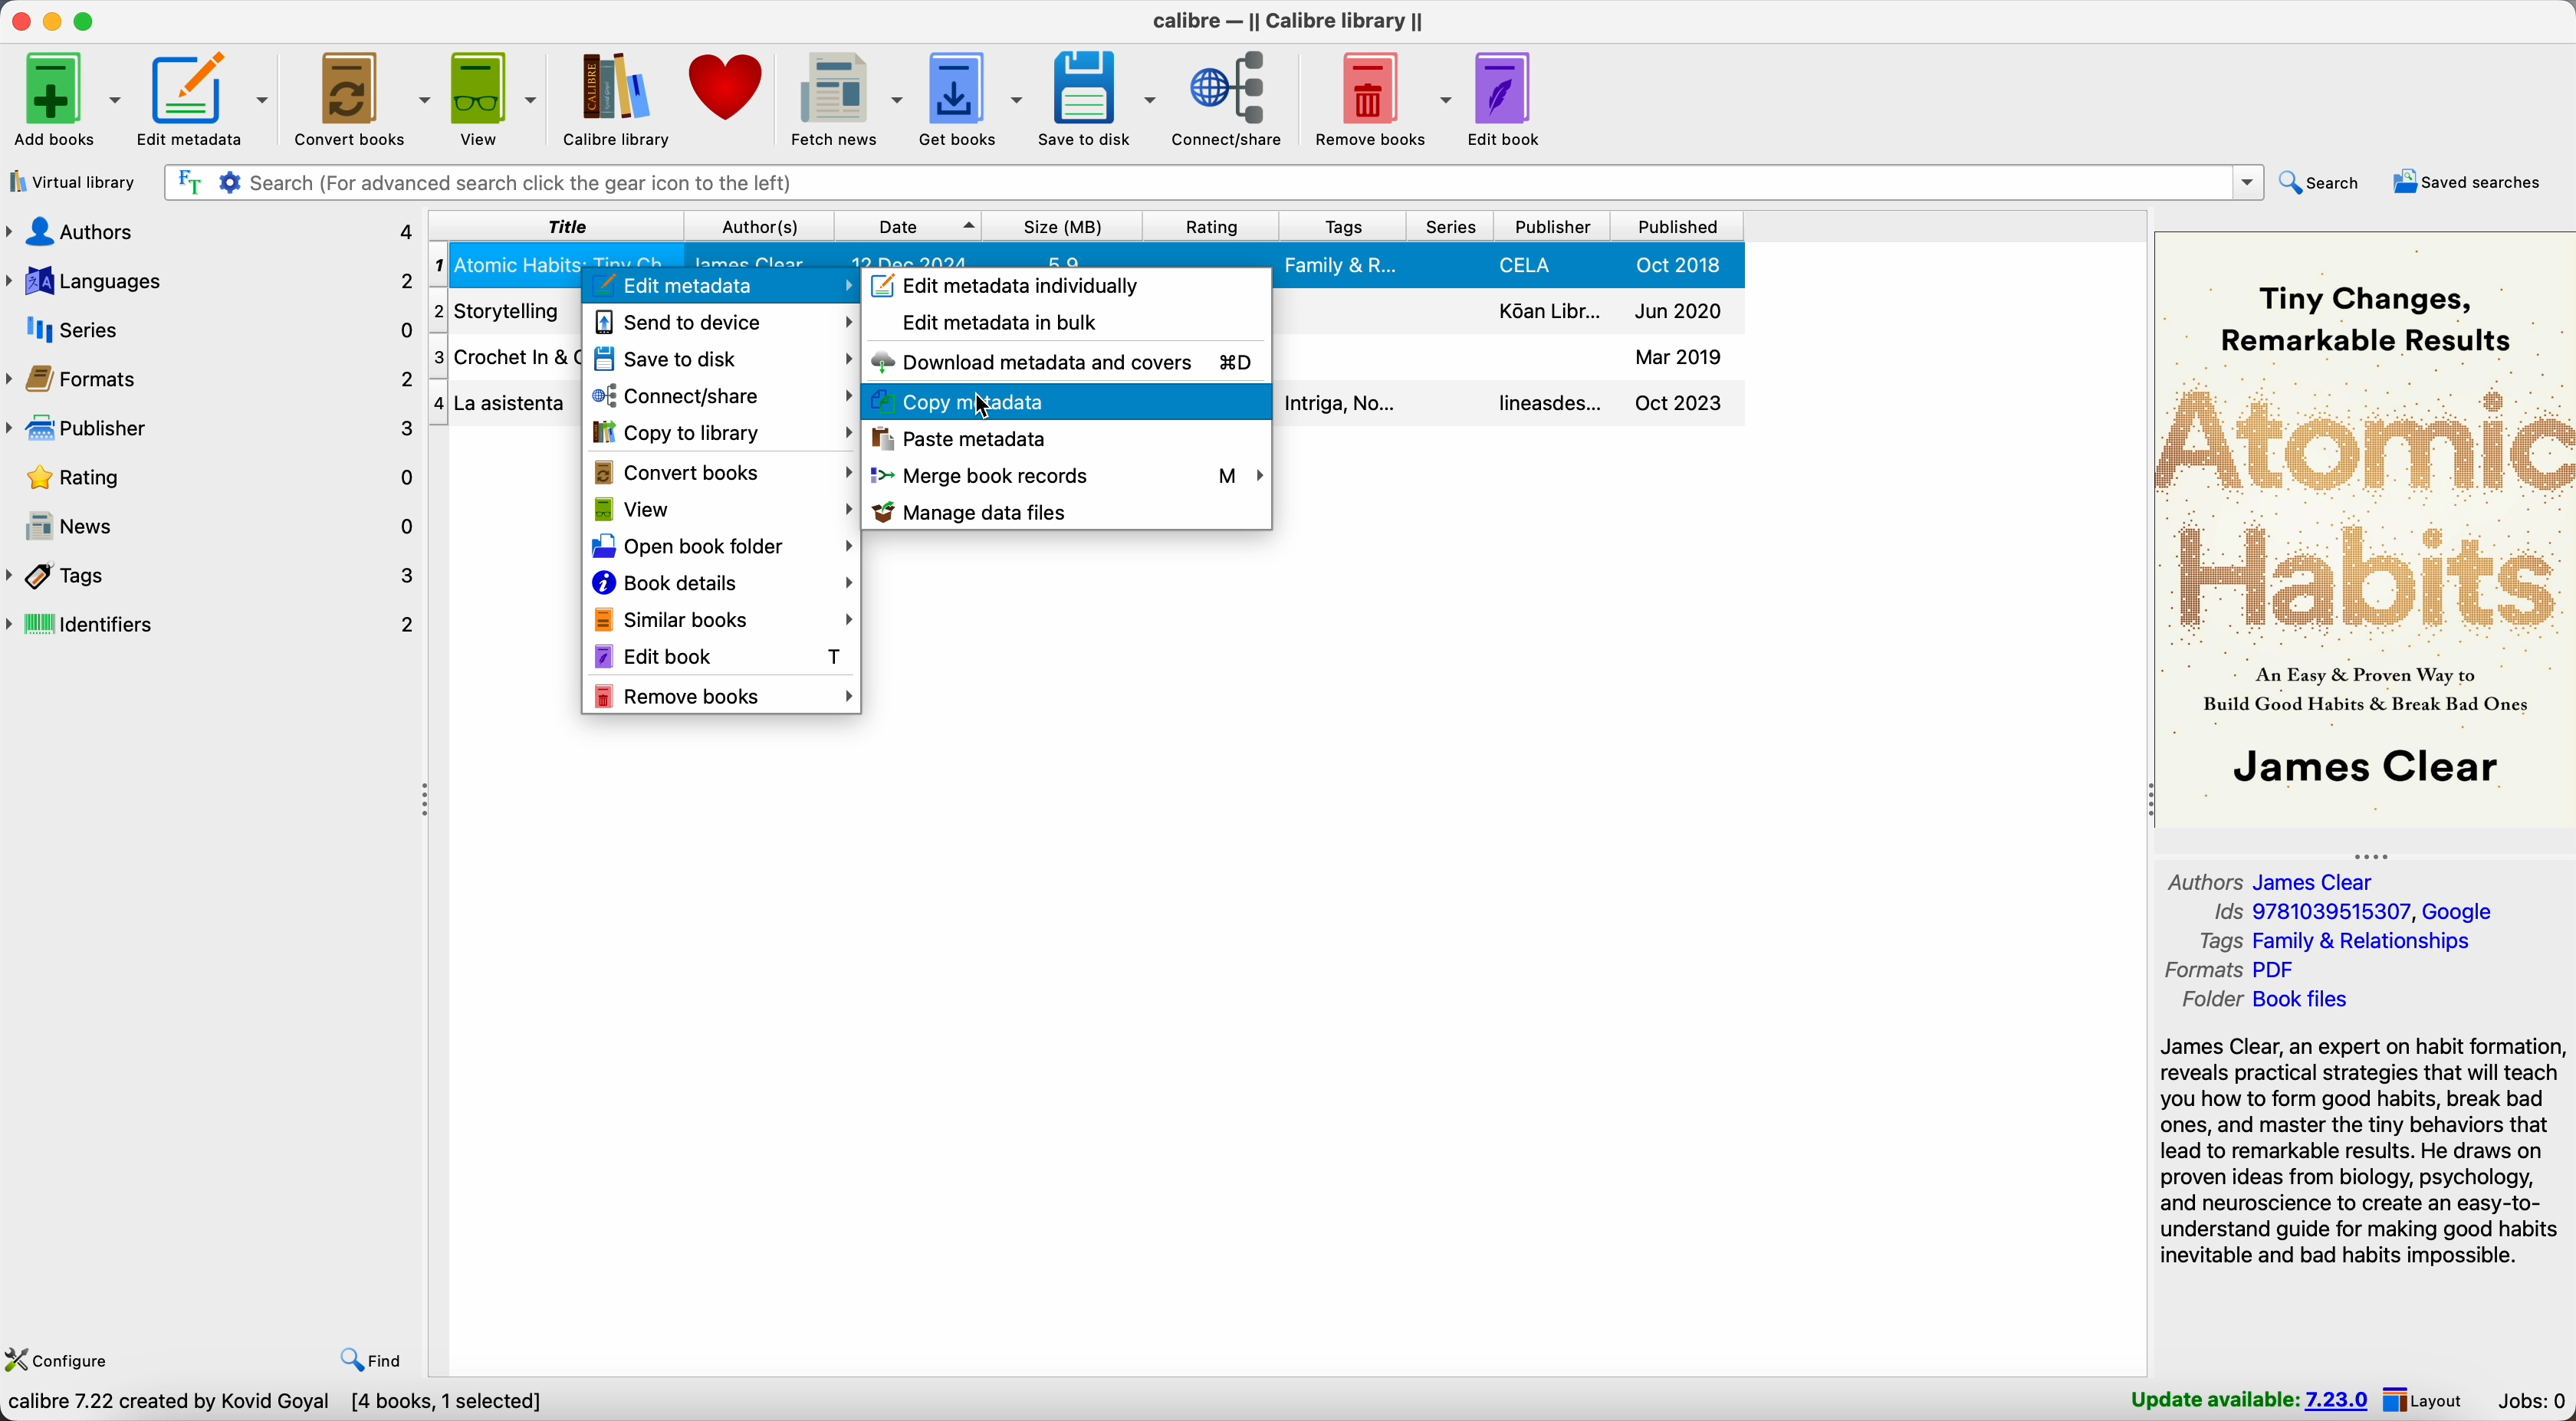 This screenshot has height=1421, width=2576. I want to click on donate, so click(728, 86).